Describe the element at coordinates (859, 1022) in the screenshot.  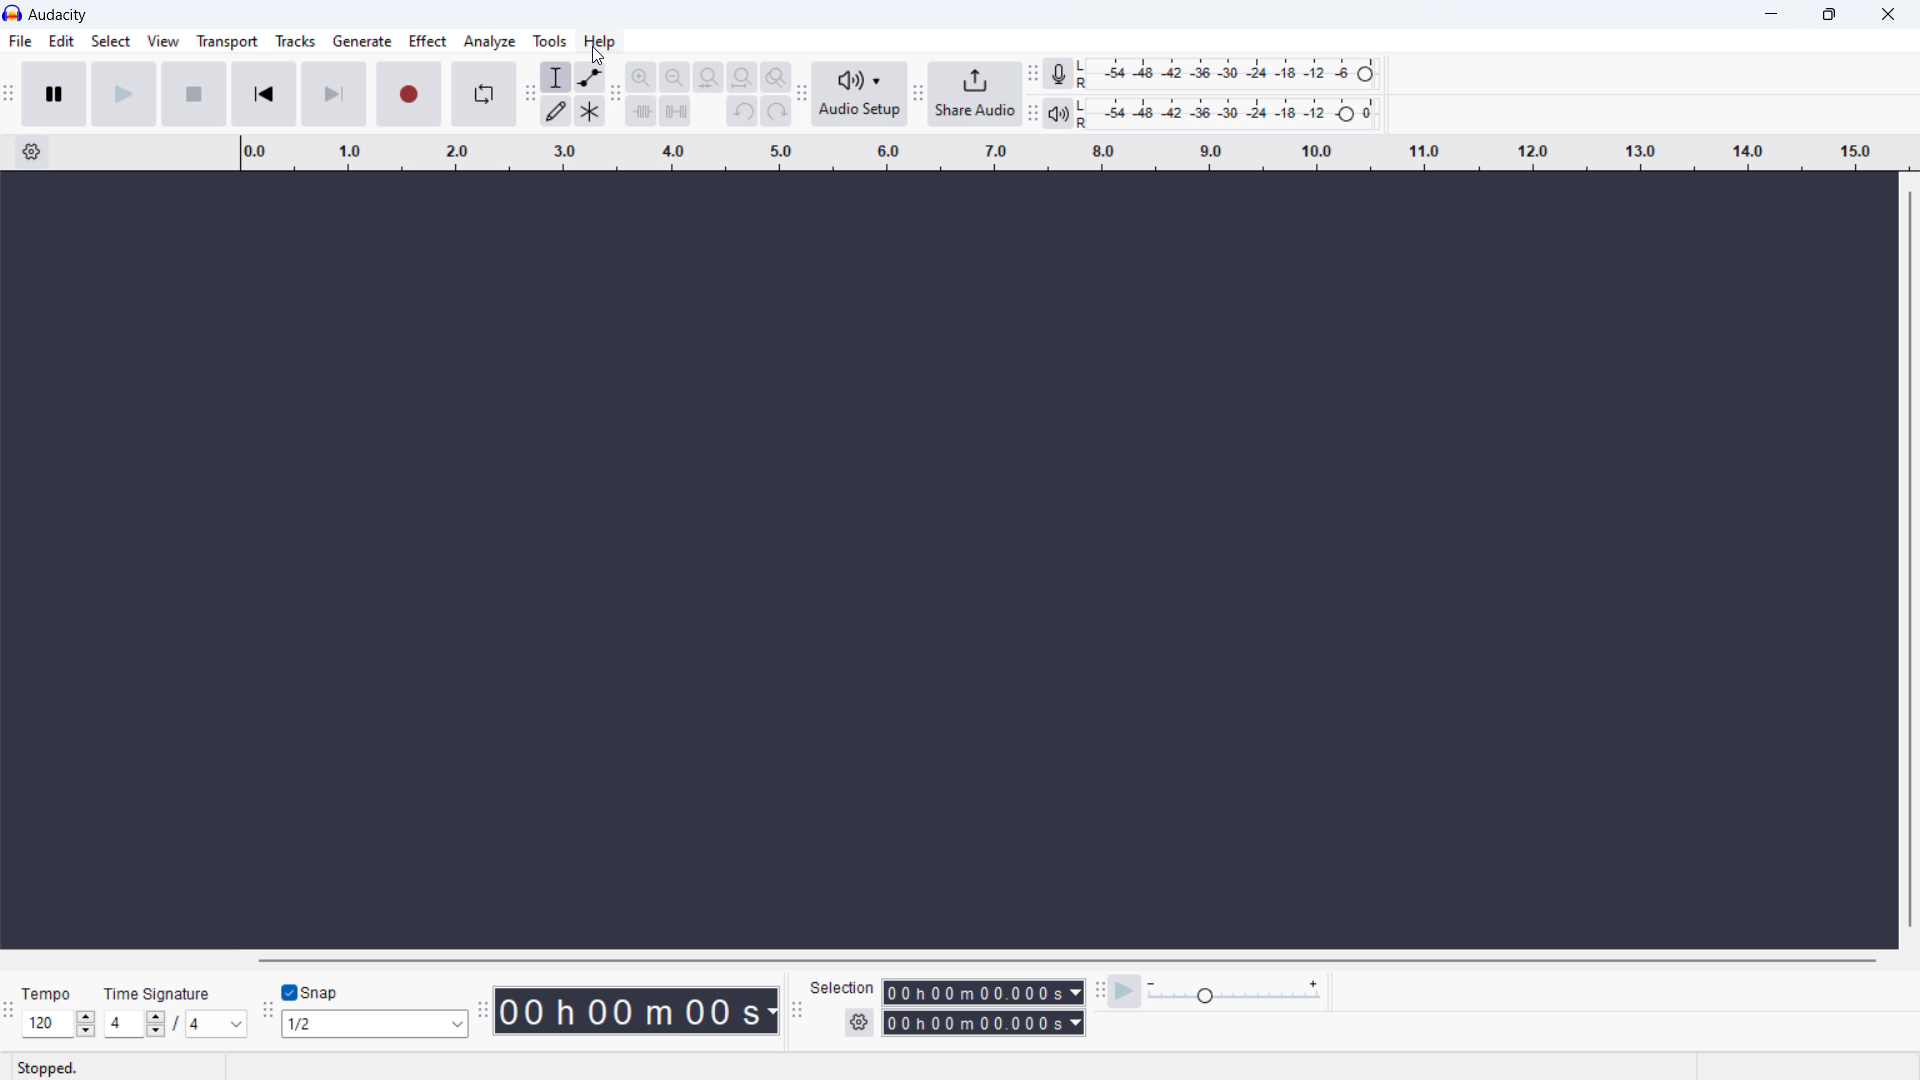
I see `settings` at that location.